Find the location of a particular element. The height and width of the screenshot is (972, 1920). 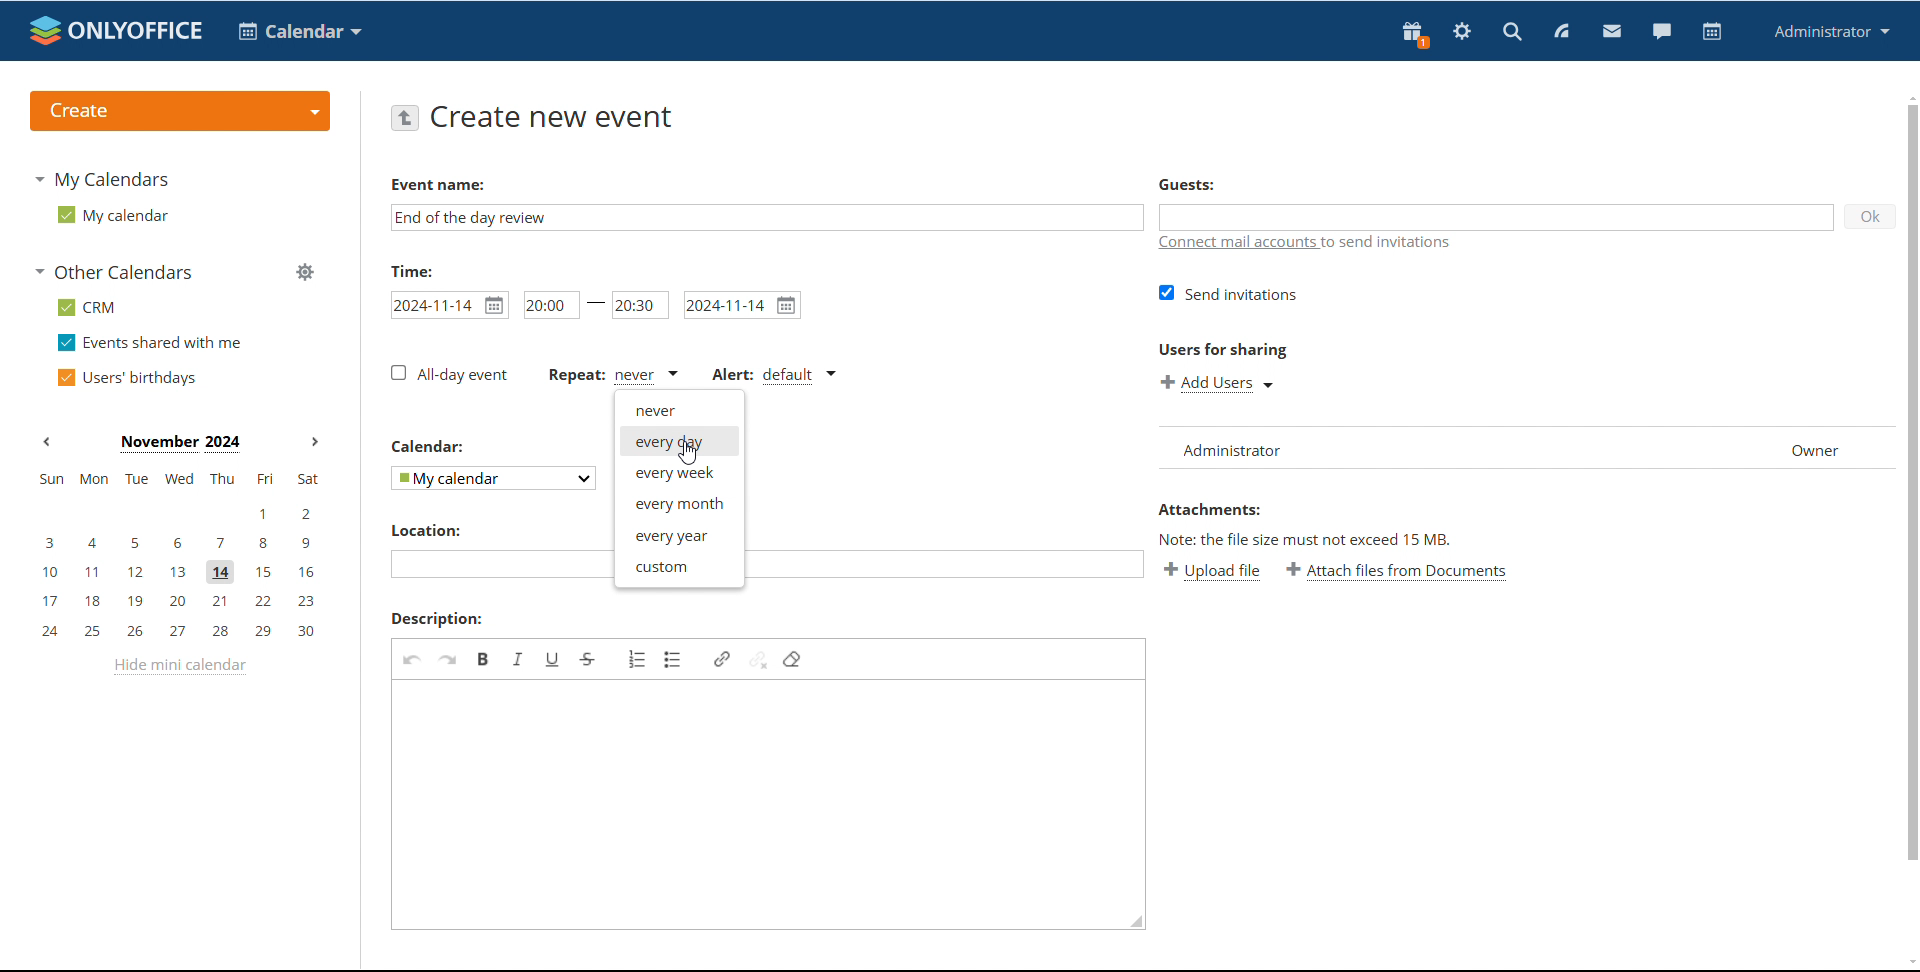

alert type is located at coordinates (773, 376).